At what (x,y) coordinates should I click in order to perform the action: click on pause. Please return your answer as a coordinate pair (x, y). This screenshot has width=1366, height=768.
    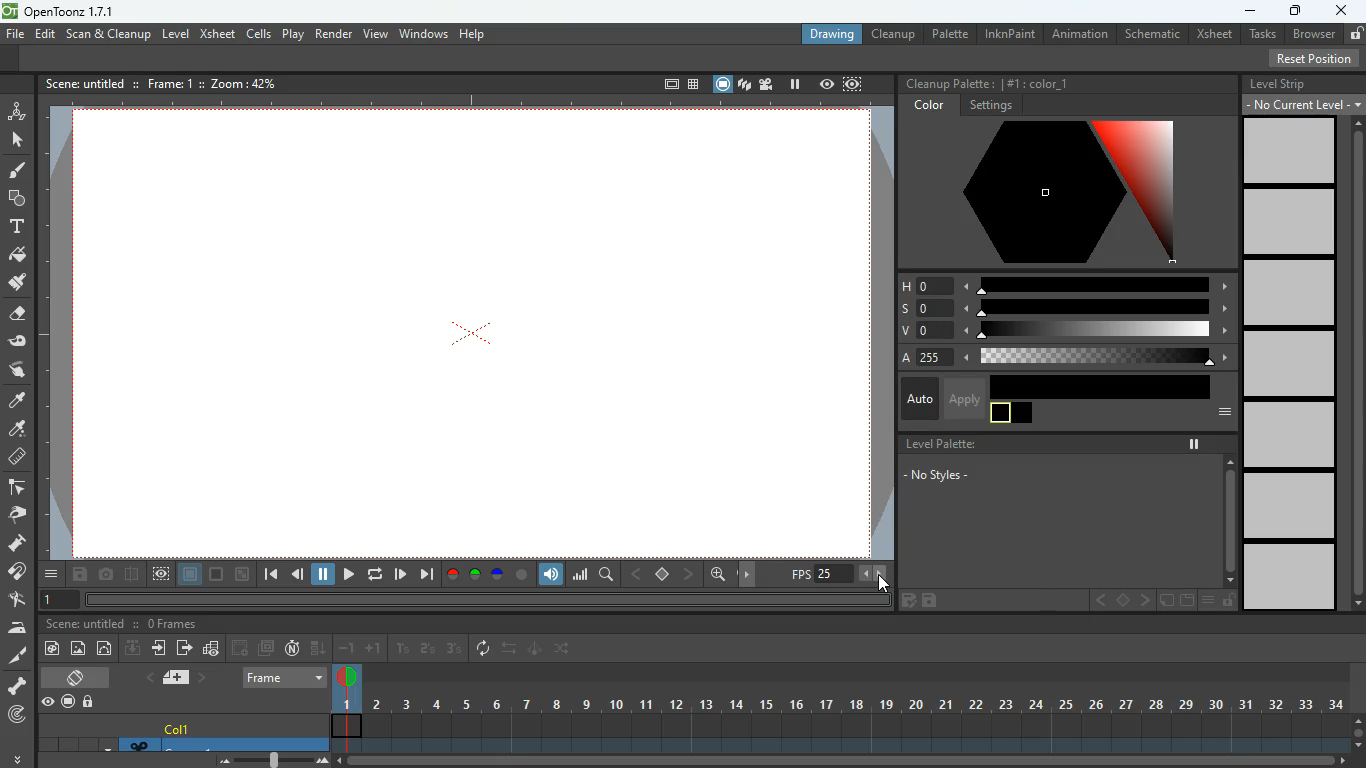
    Looking at the image, I should click on (324, 575).